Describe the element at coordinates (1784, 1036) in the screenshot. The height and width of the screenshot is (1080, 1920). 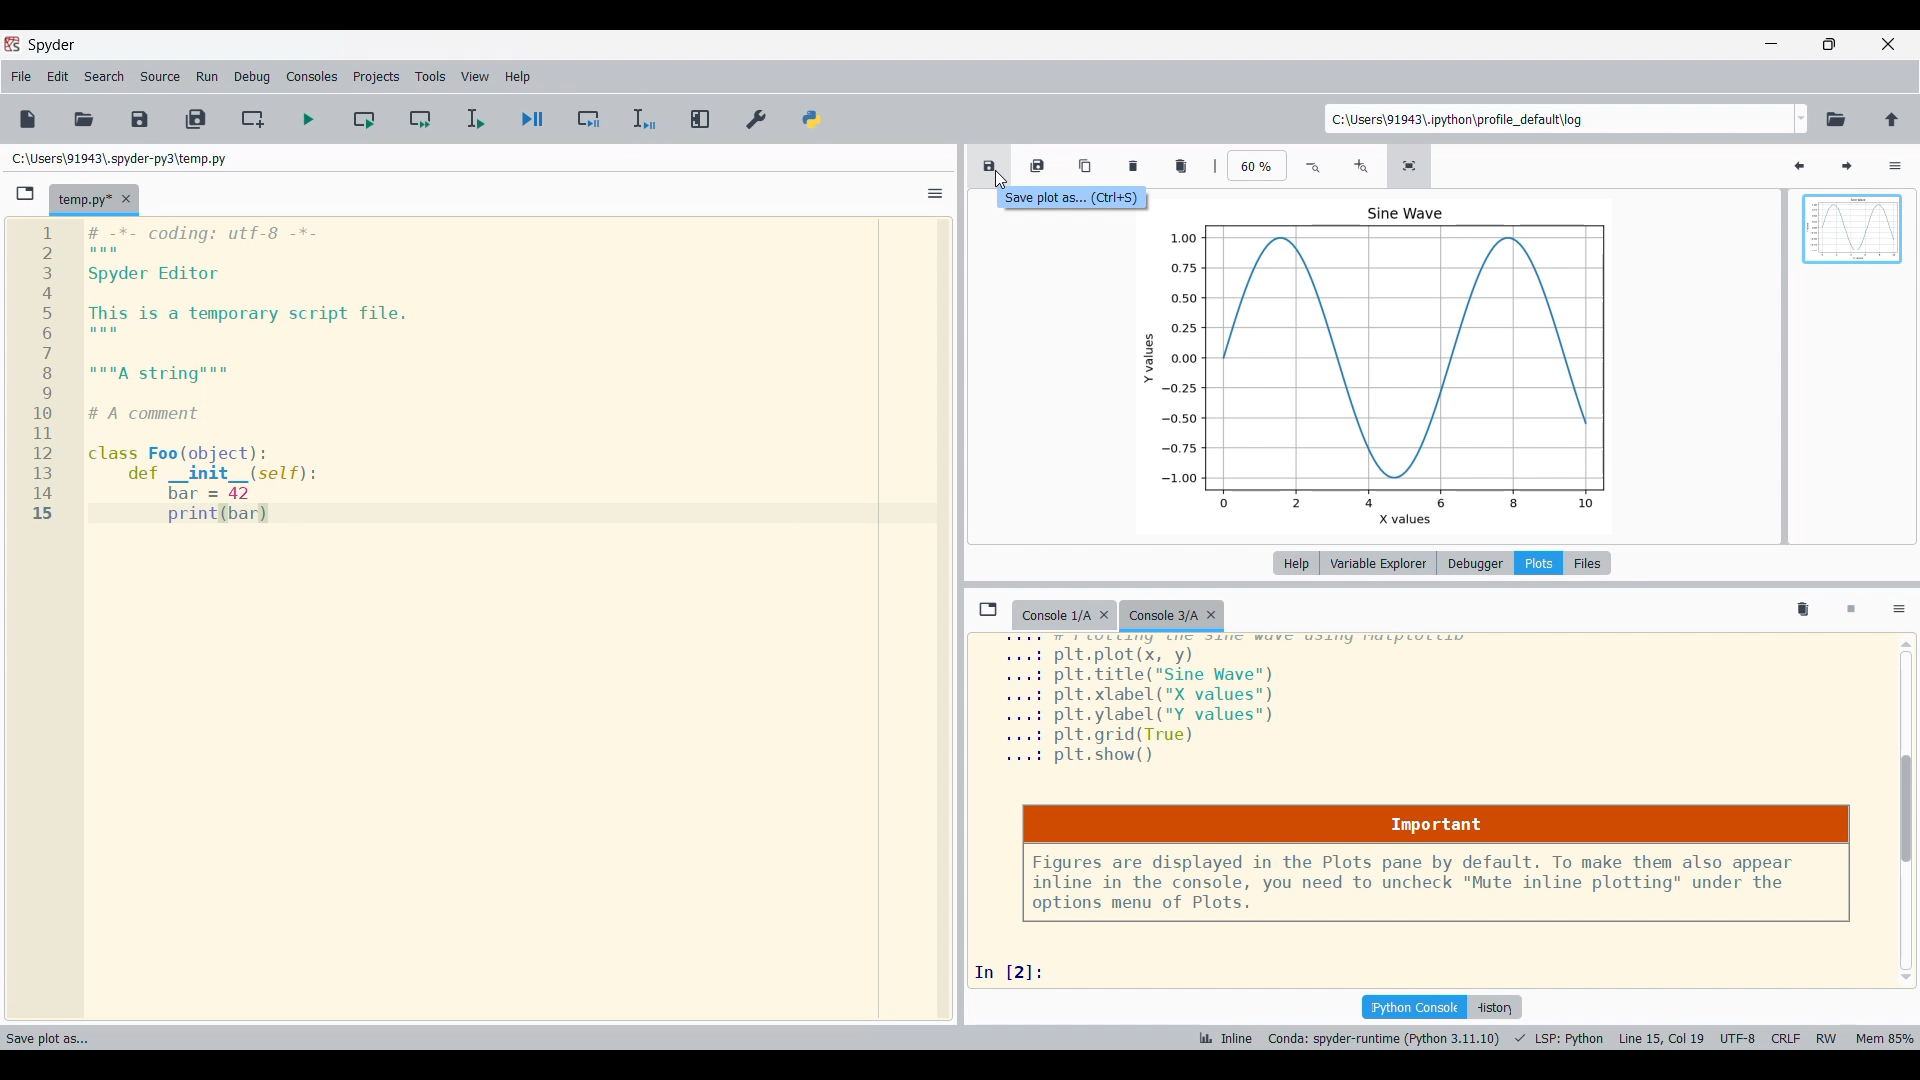
I see `CRLF` at that location.